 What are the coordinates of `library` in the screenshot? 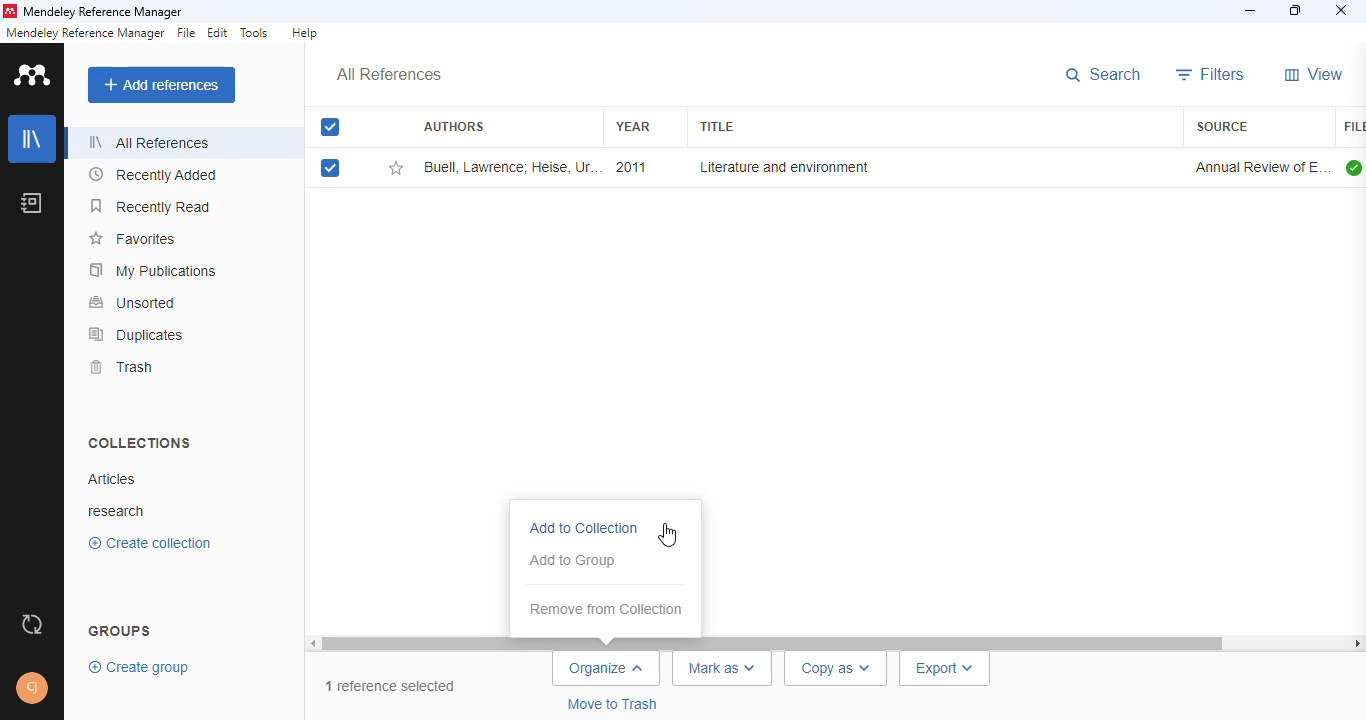 It's located at (31, 139).